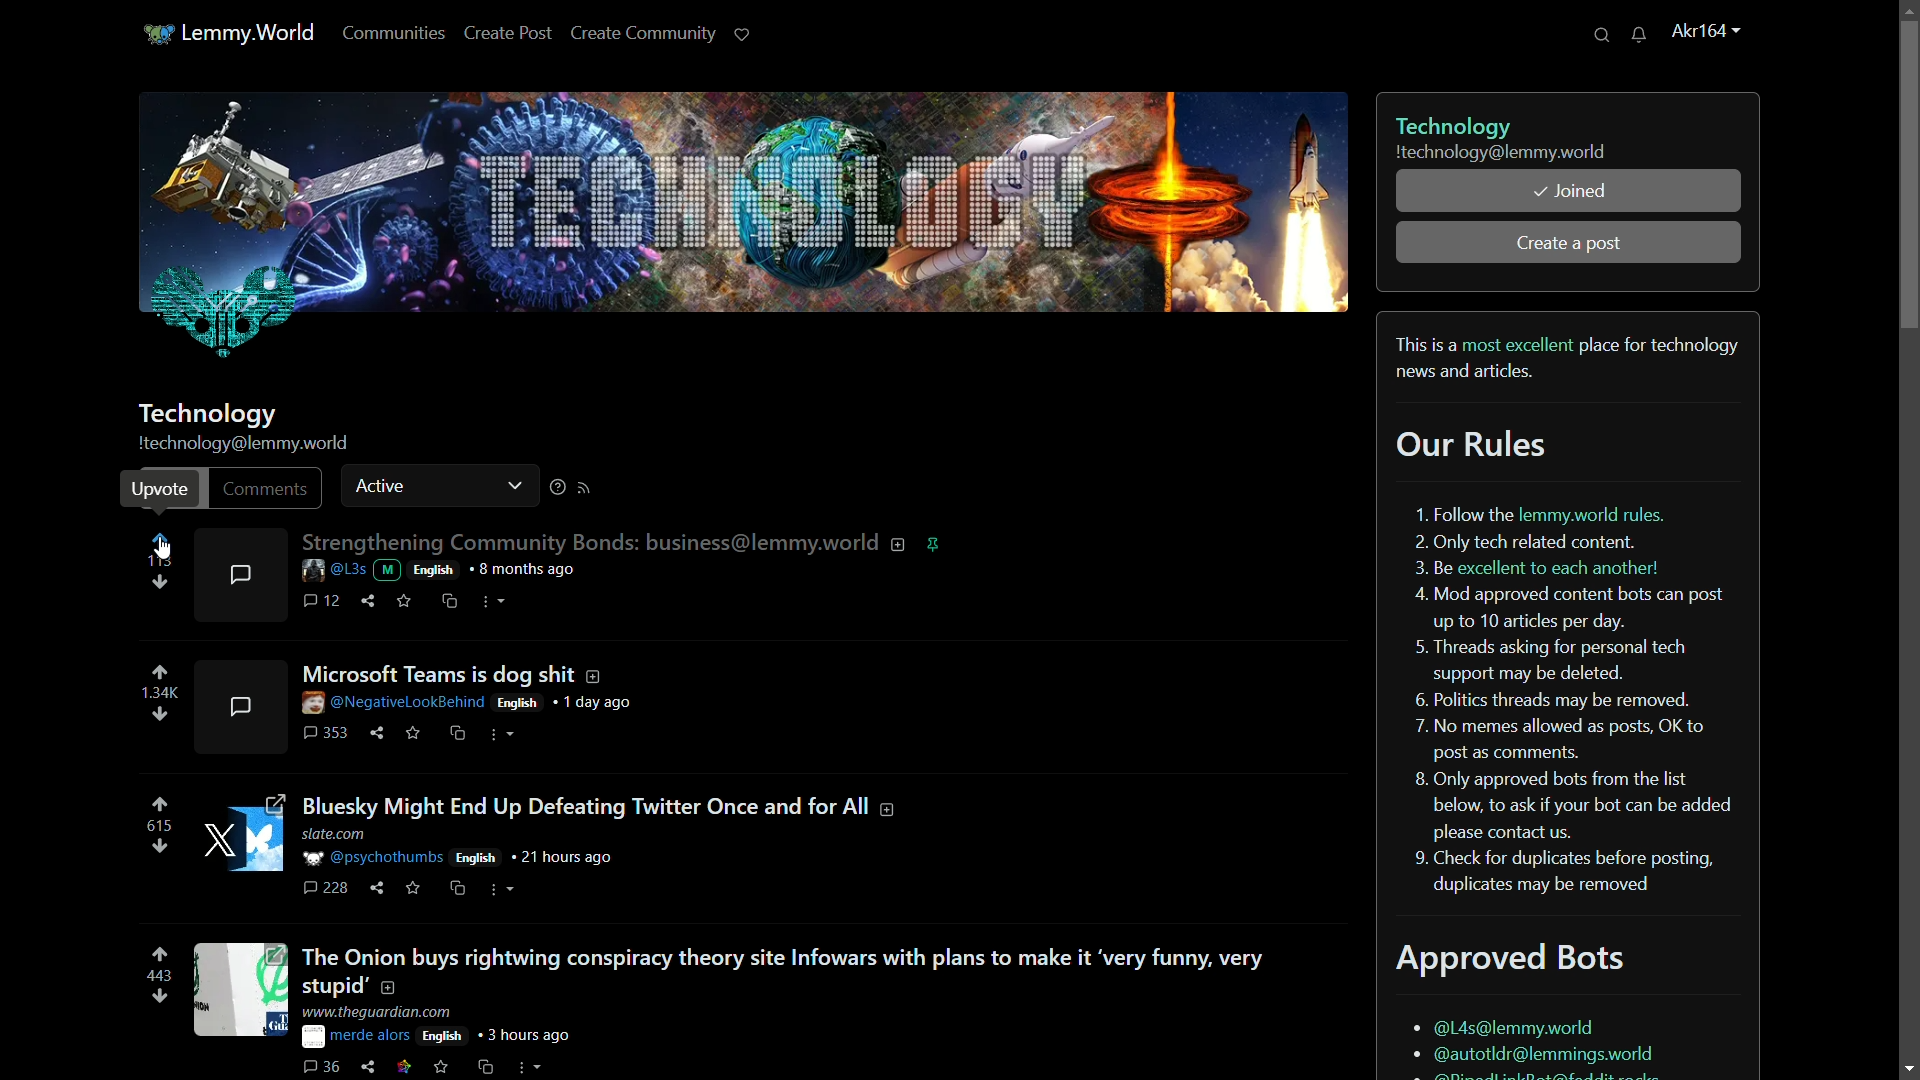 This screenshot has height=1080, width=1920. I want to click on our rules, so click(1475, 444).